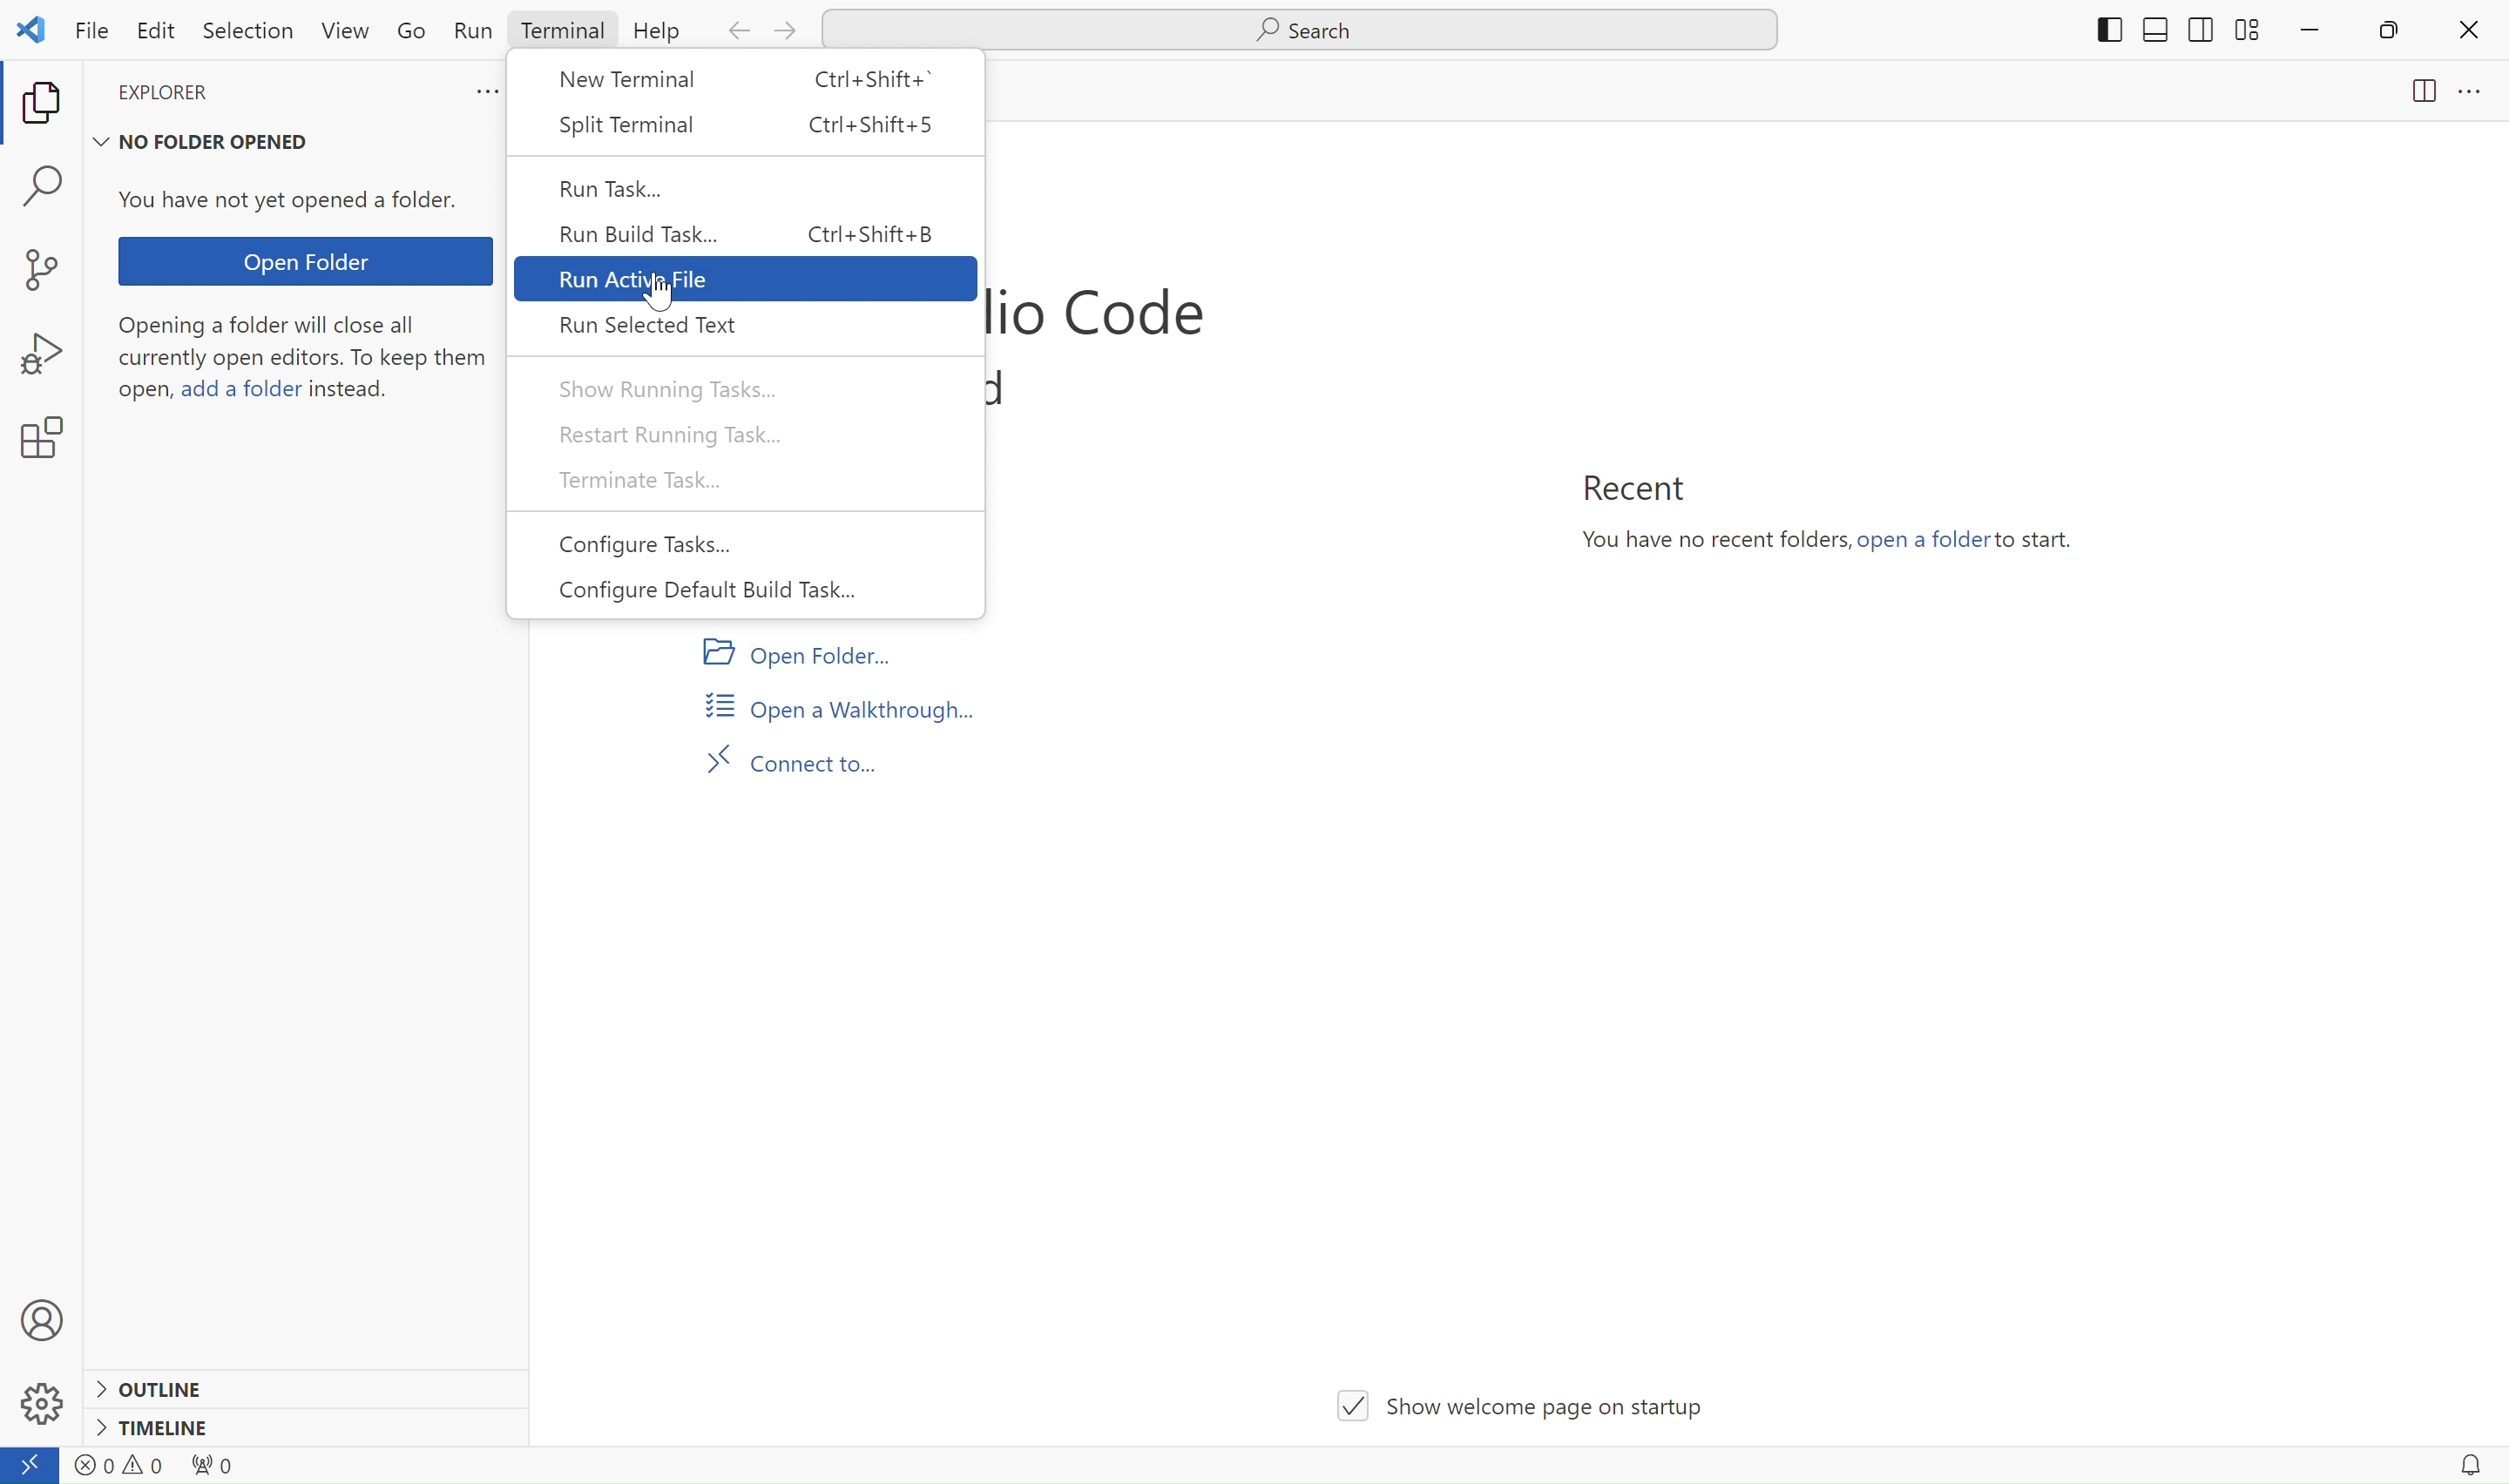  Describe the element at coordinates (311, 261) in the screenshot. I see `Open folder` at that location.